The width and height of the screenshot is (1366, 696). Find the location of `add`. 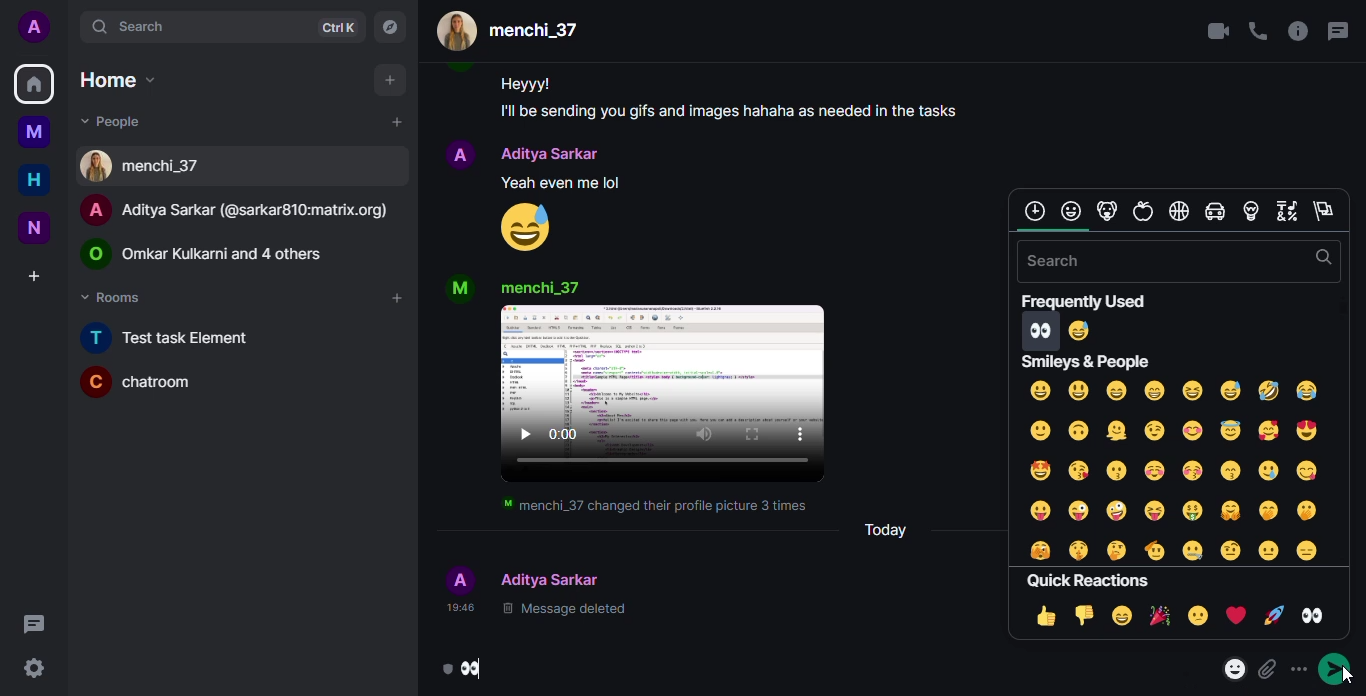

add is located at coordinates (395, 122).